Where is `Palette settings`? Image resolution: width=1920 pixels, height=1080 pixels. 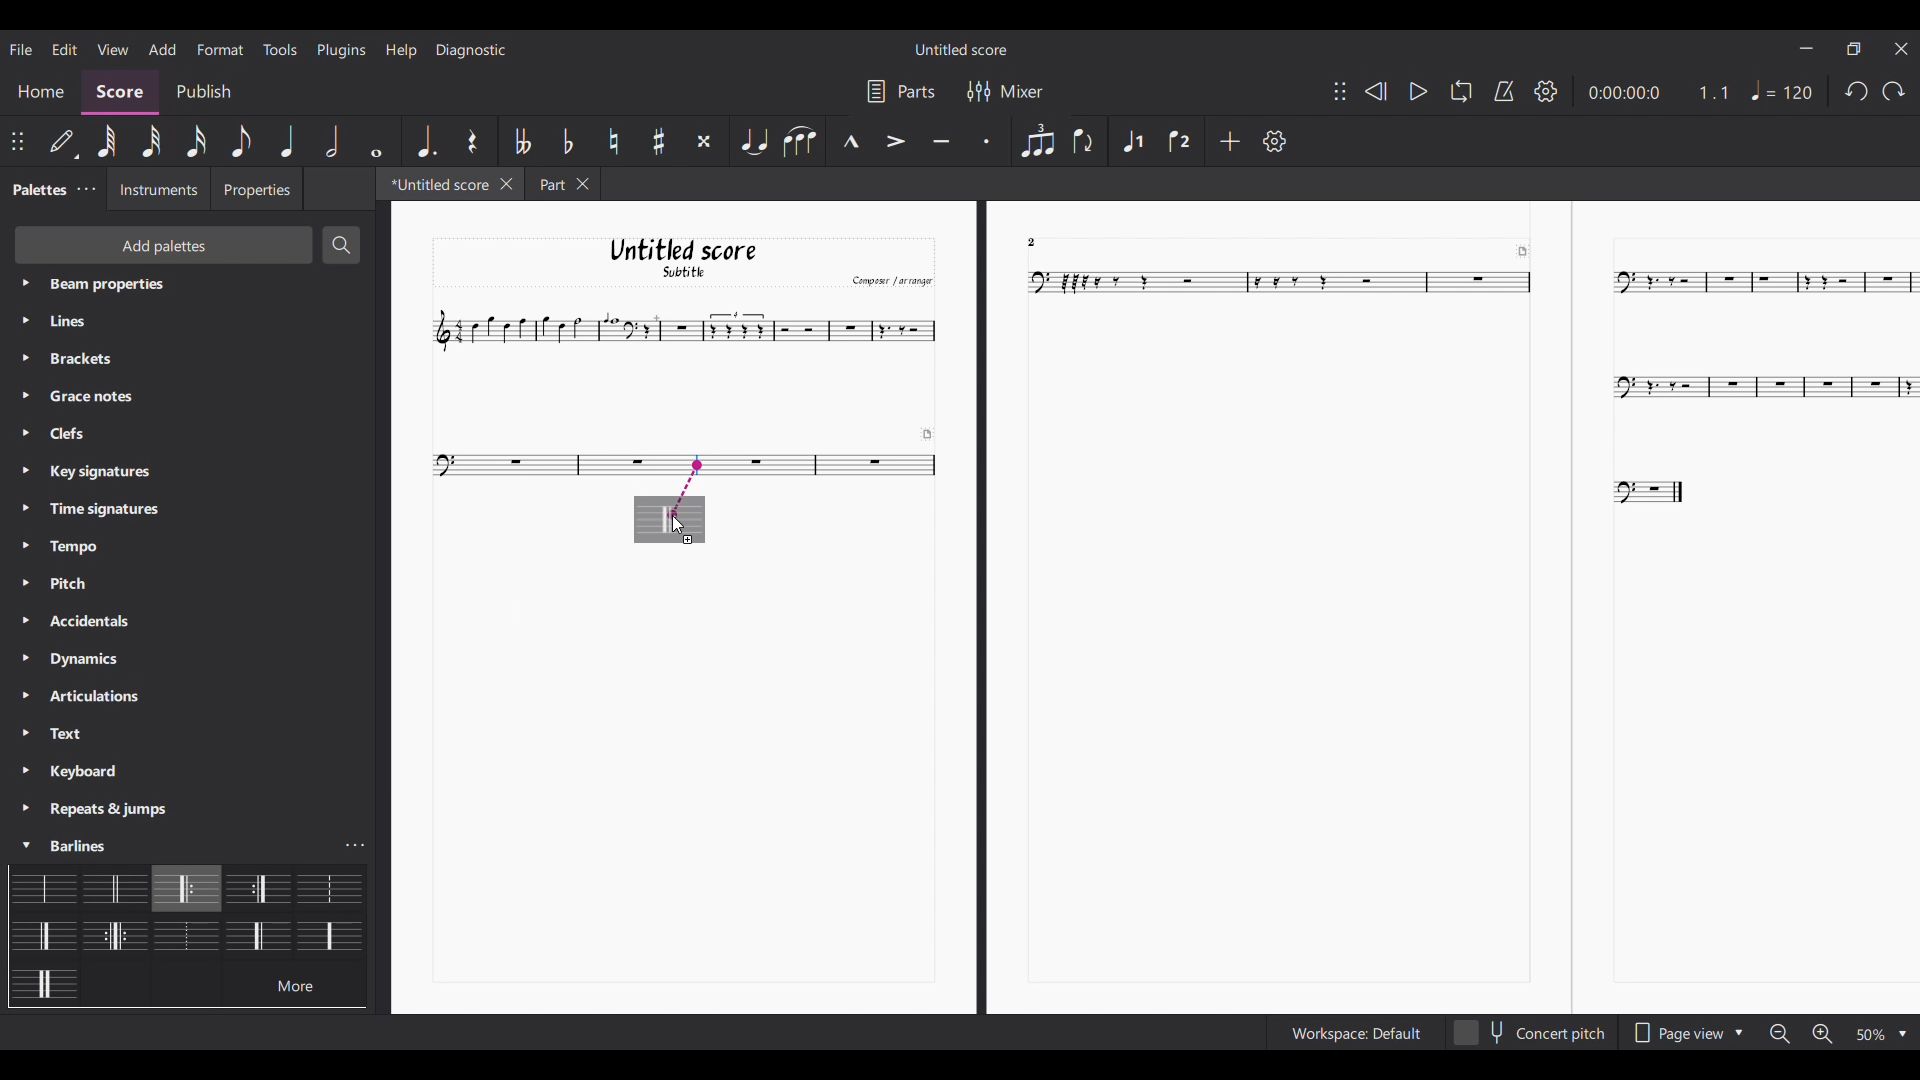 Palette settings is located at coordinates (74, 546).